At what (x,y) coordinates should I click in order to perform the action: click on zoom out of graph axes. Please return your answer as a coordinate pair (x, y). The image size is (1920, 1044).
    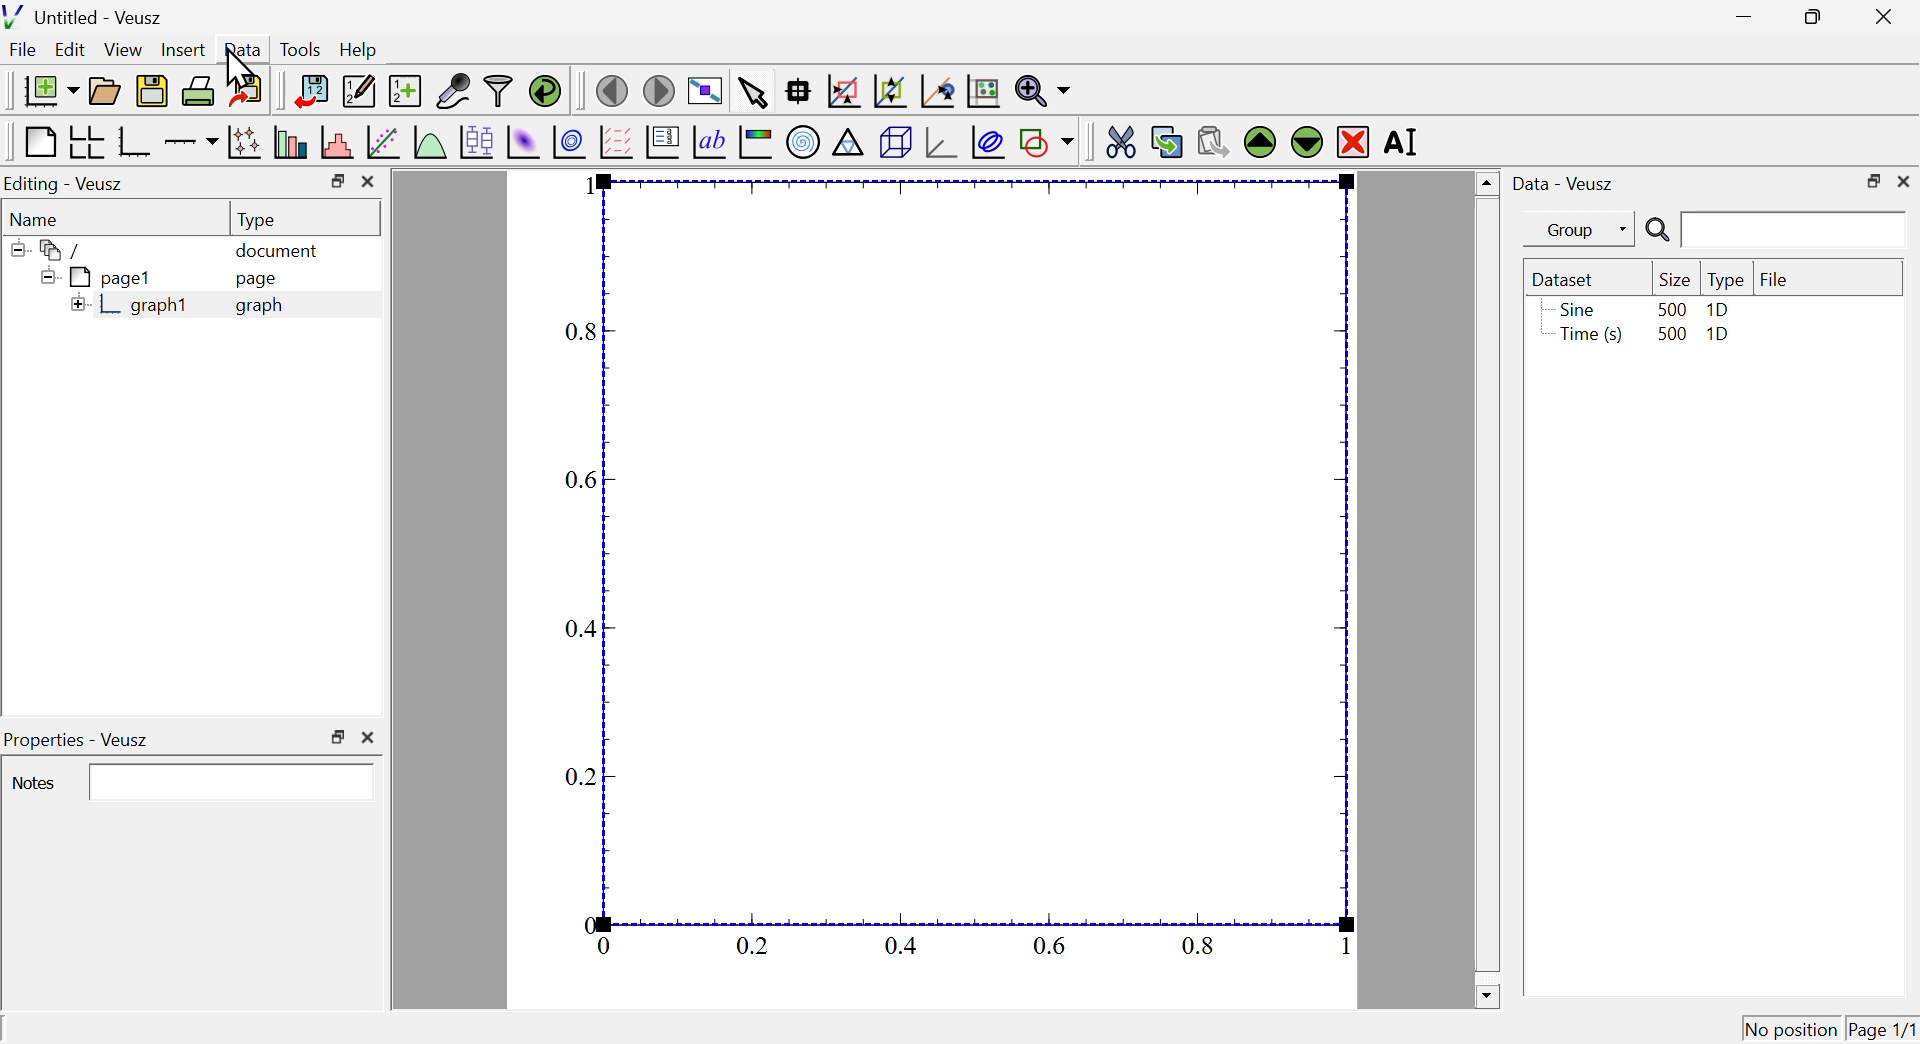
    Looking at the image, I should click on (891, 91).